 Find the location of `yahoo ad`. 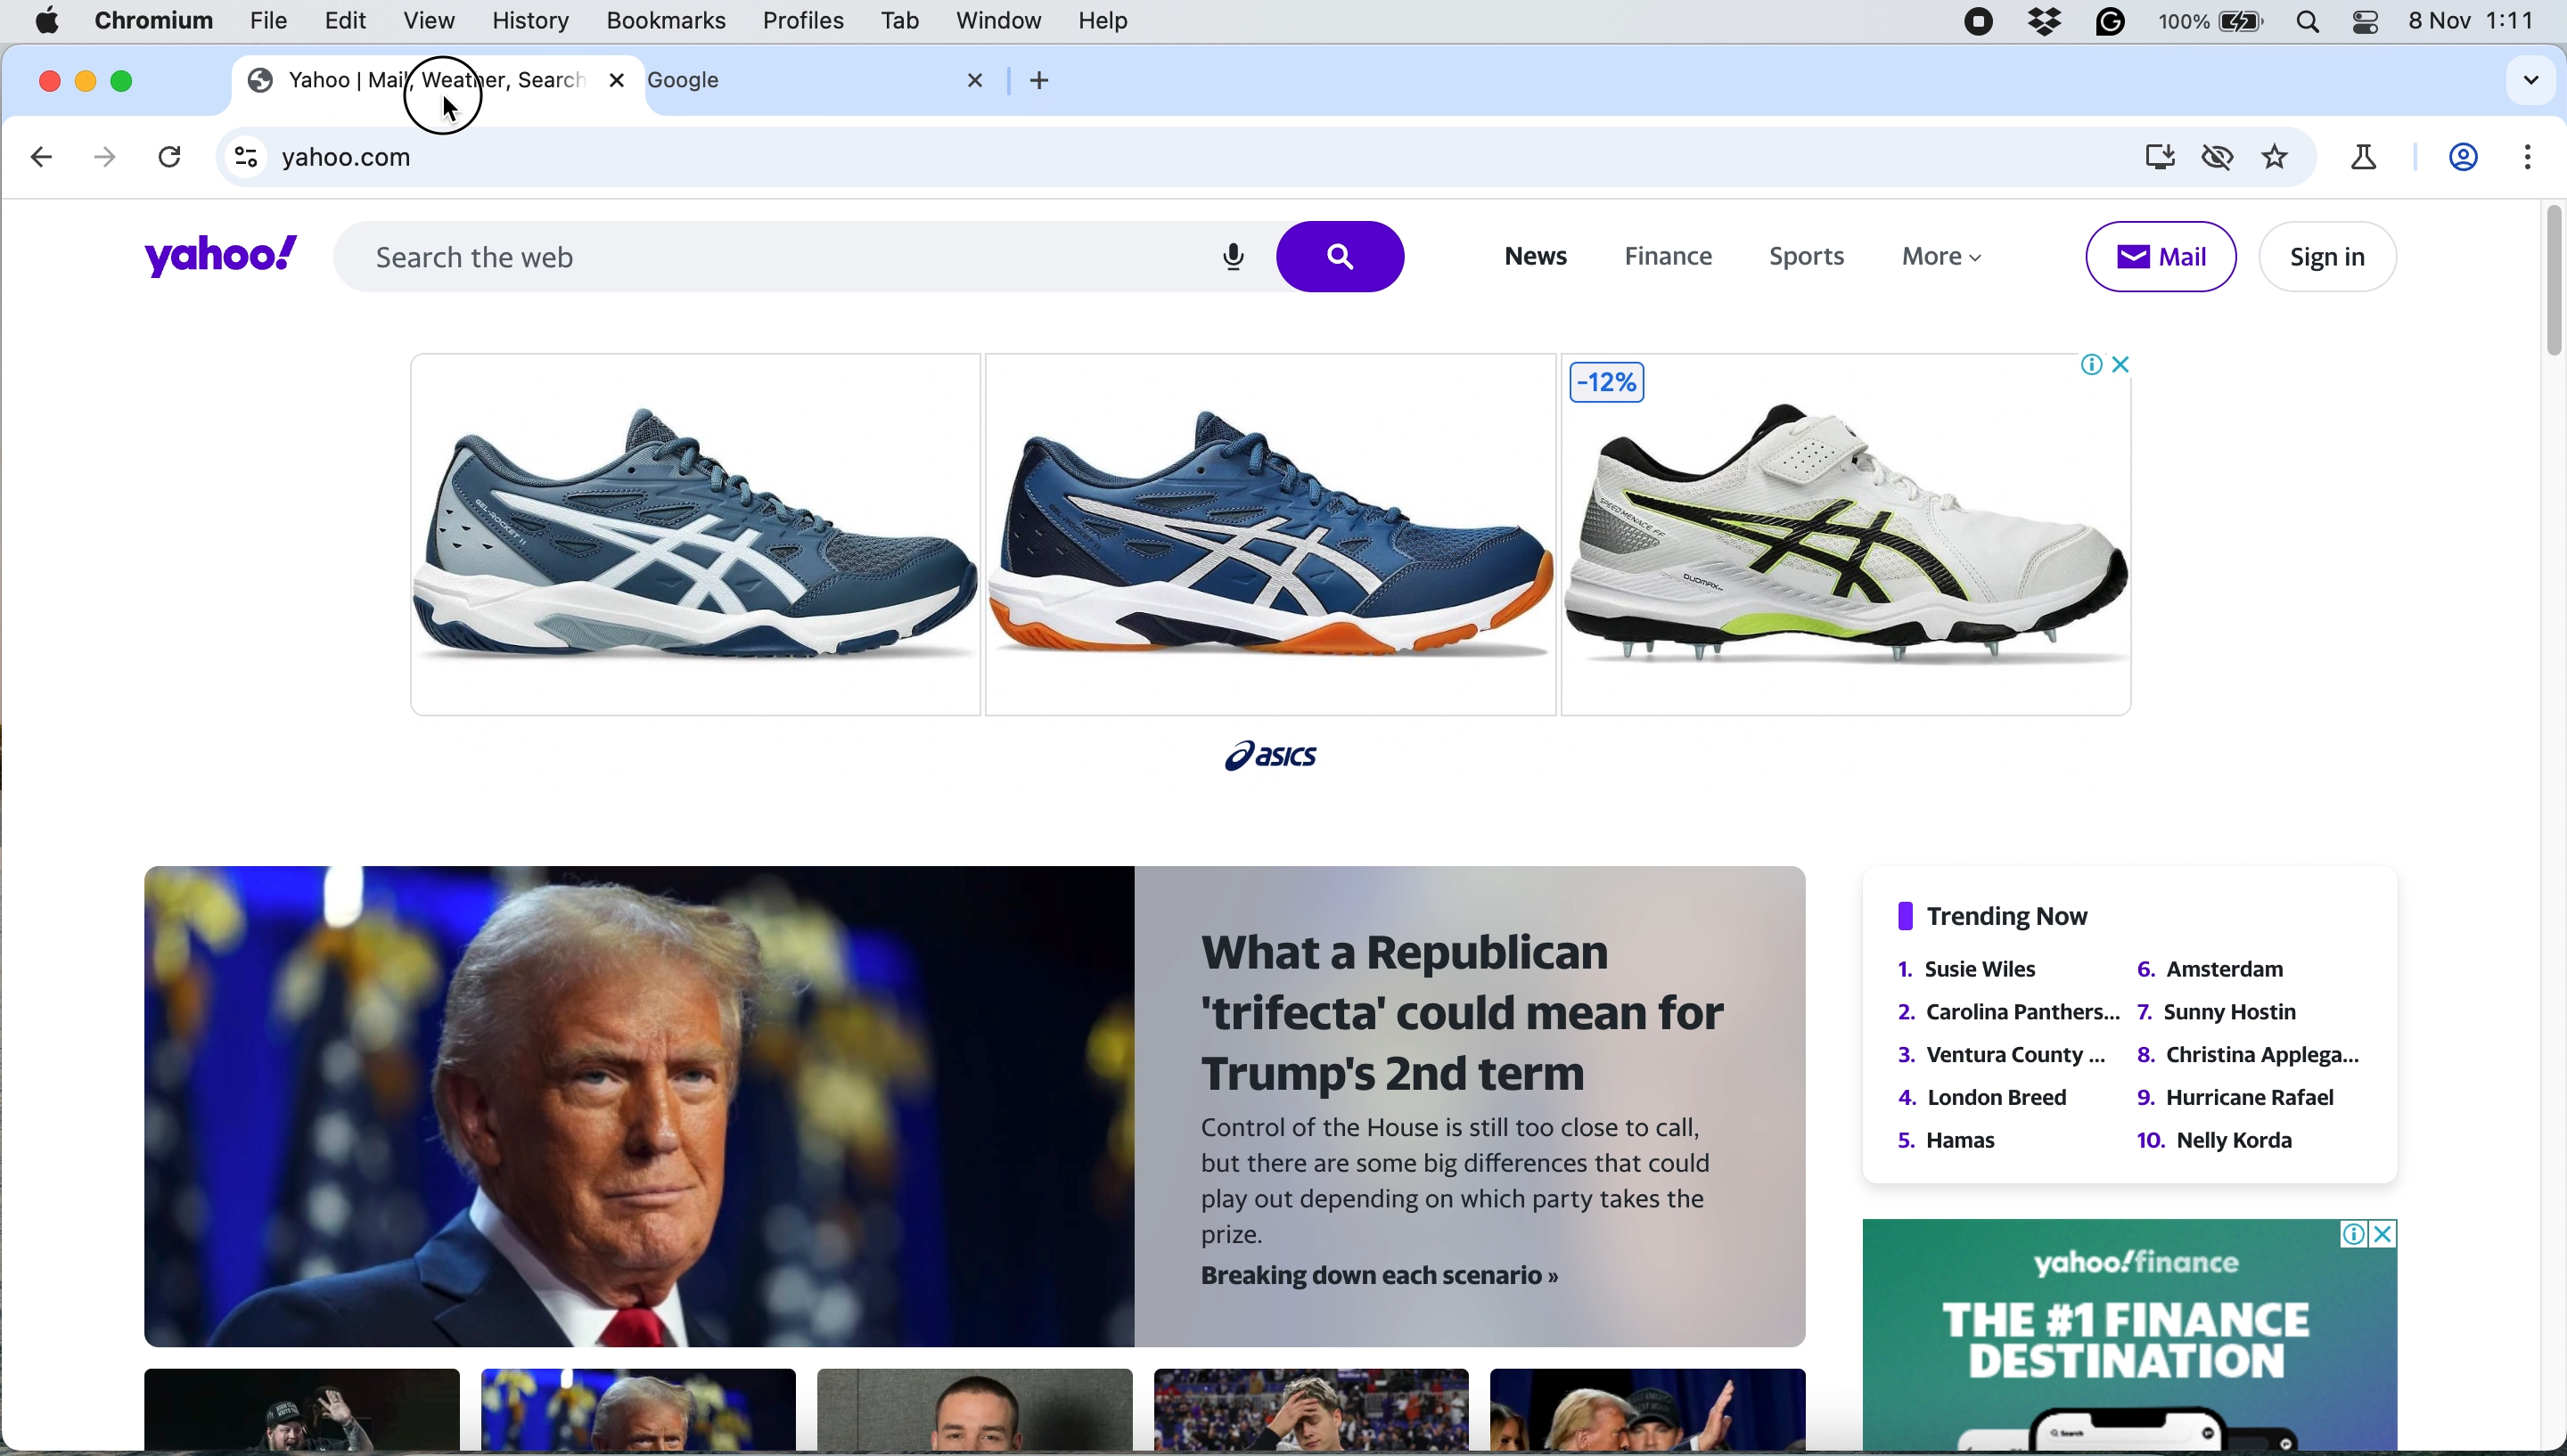

yahoo ad is located at coordinates (2130, 1333).